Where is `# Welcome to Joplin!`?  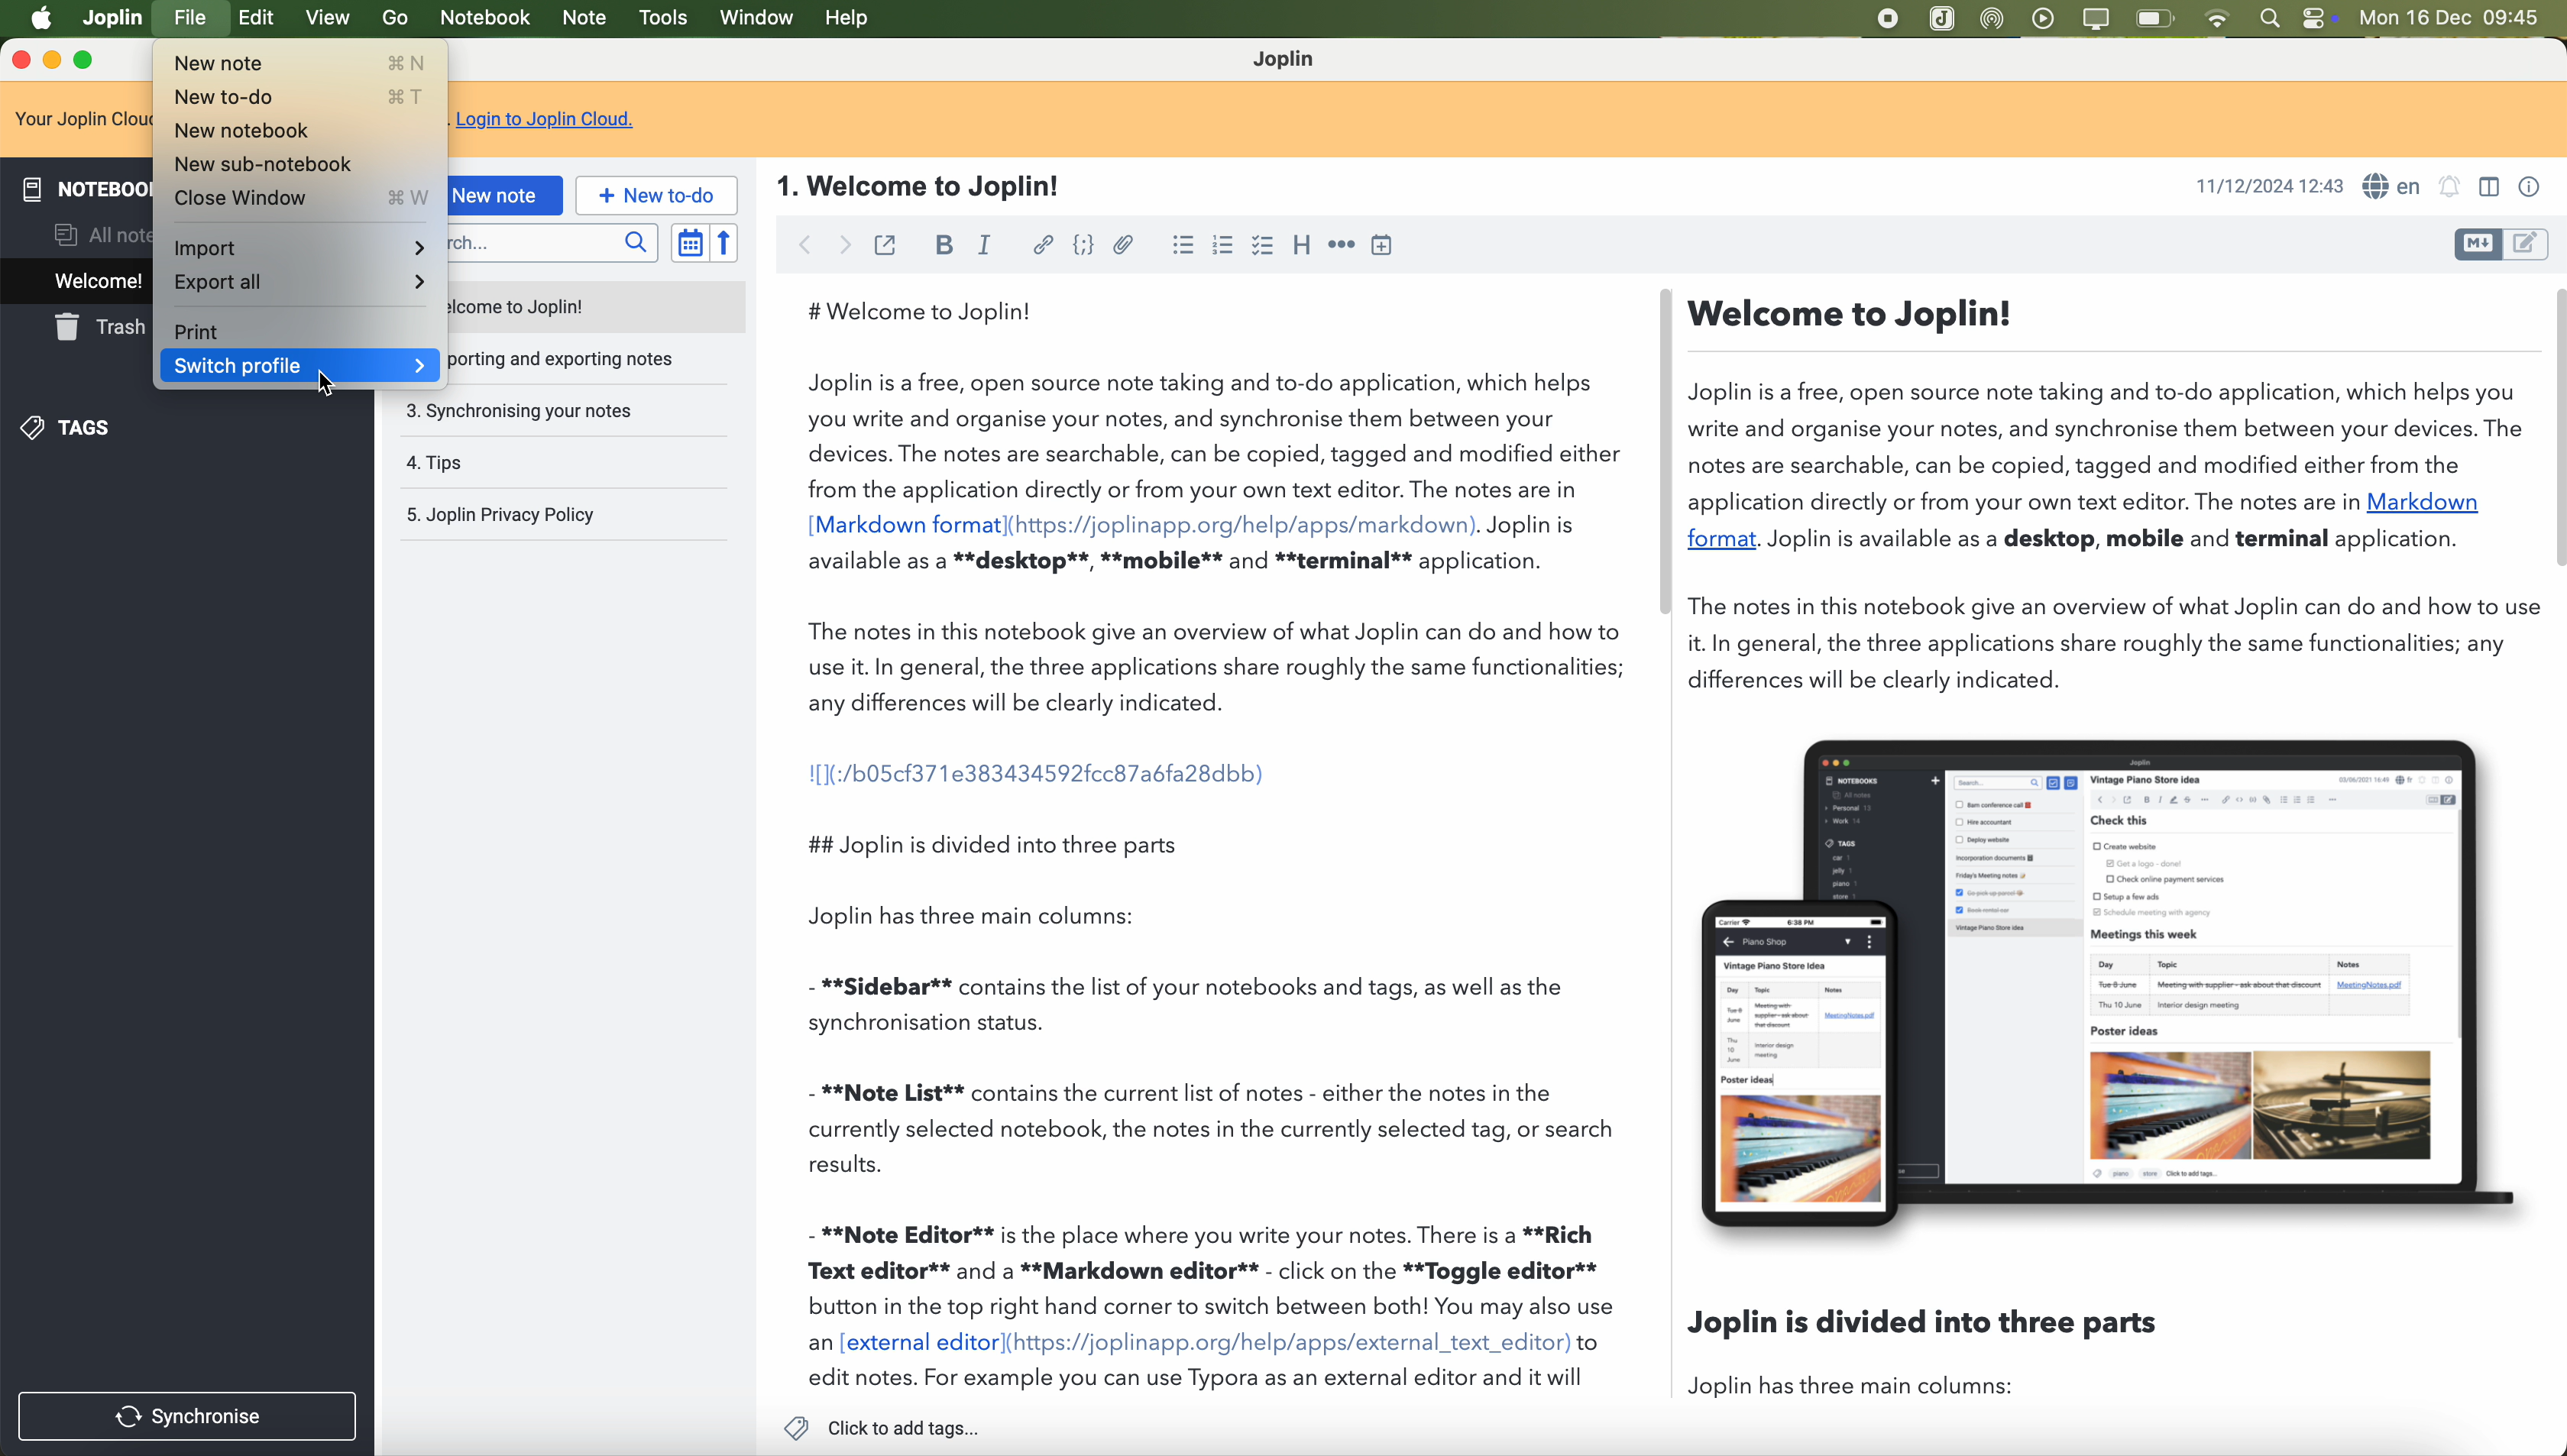 # Welcome to Joplin! is located at coordinates (929, 311).